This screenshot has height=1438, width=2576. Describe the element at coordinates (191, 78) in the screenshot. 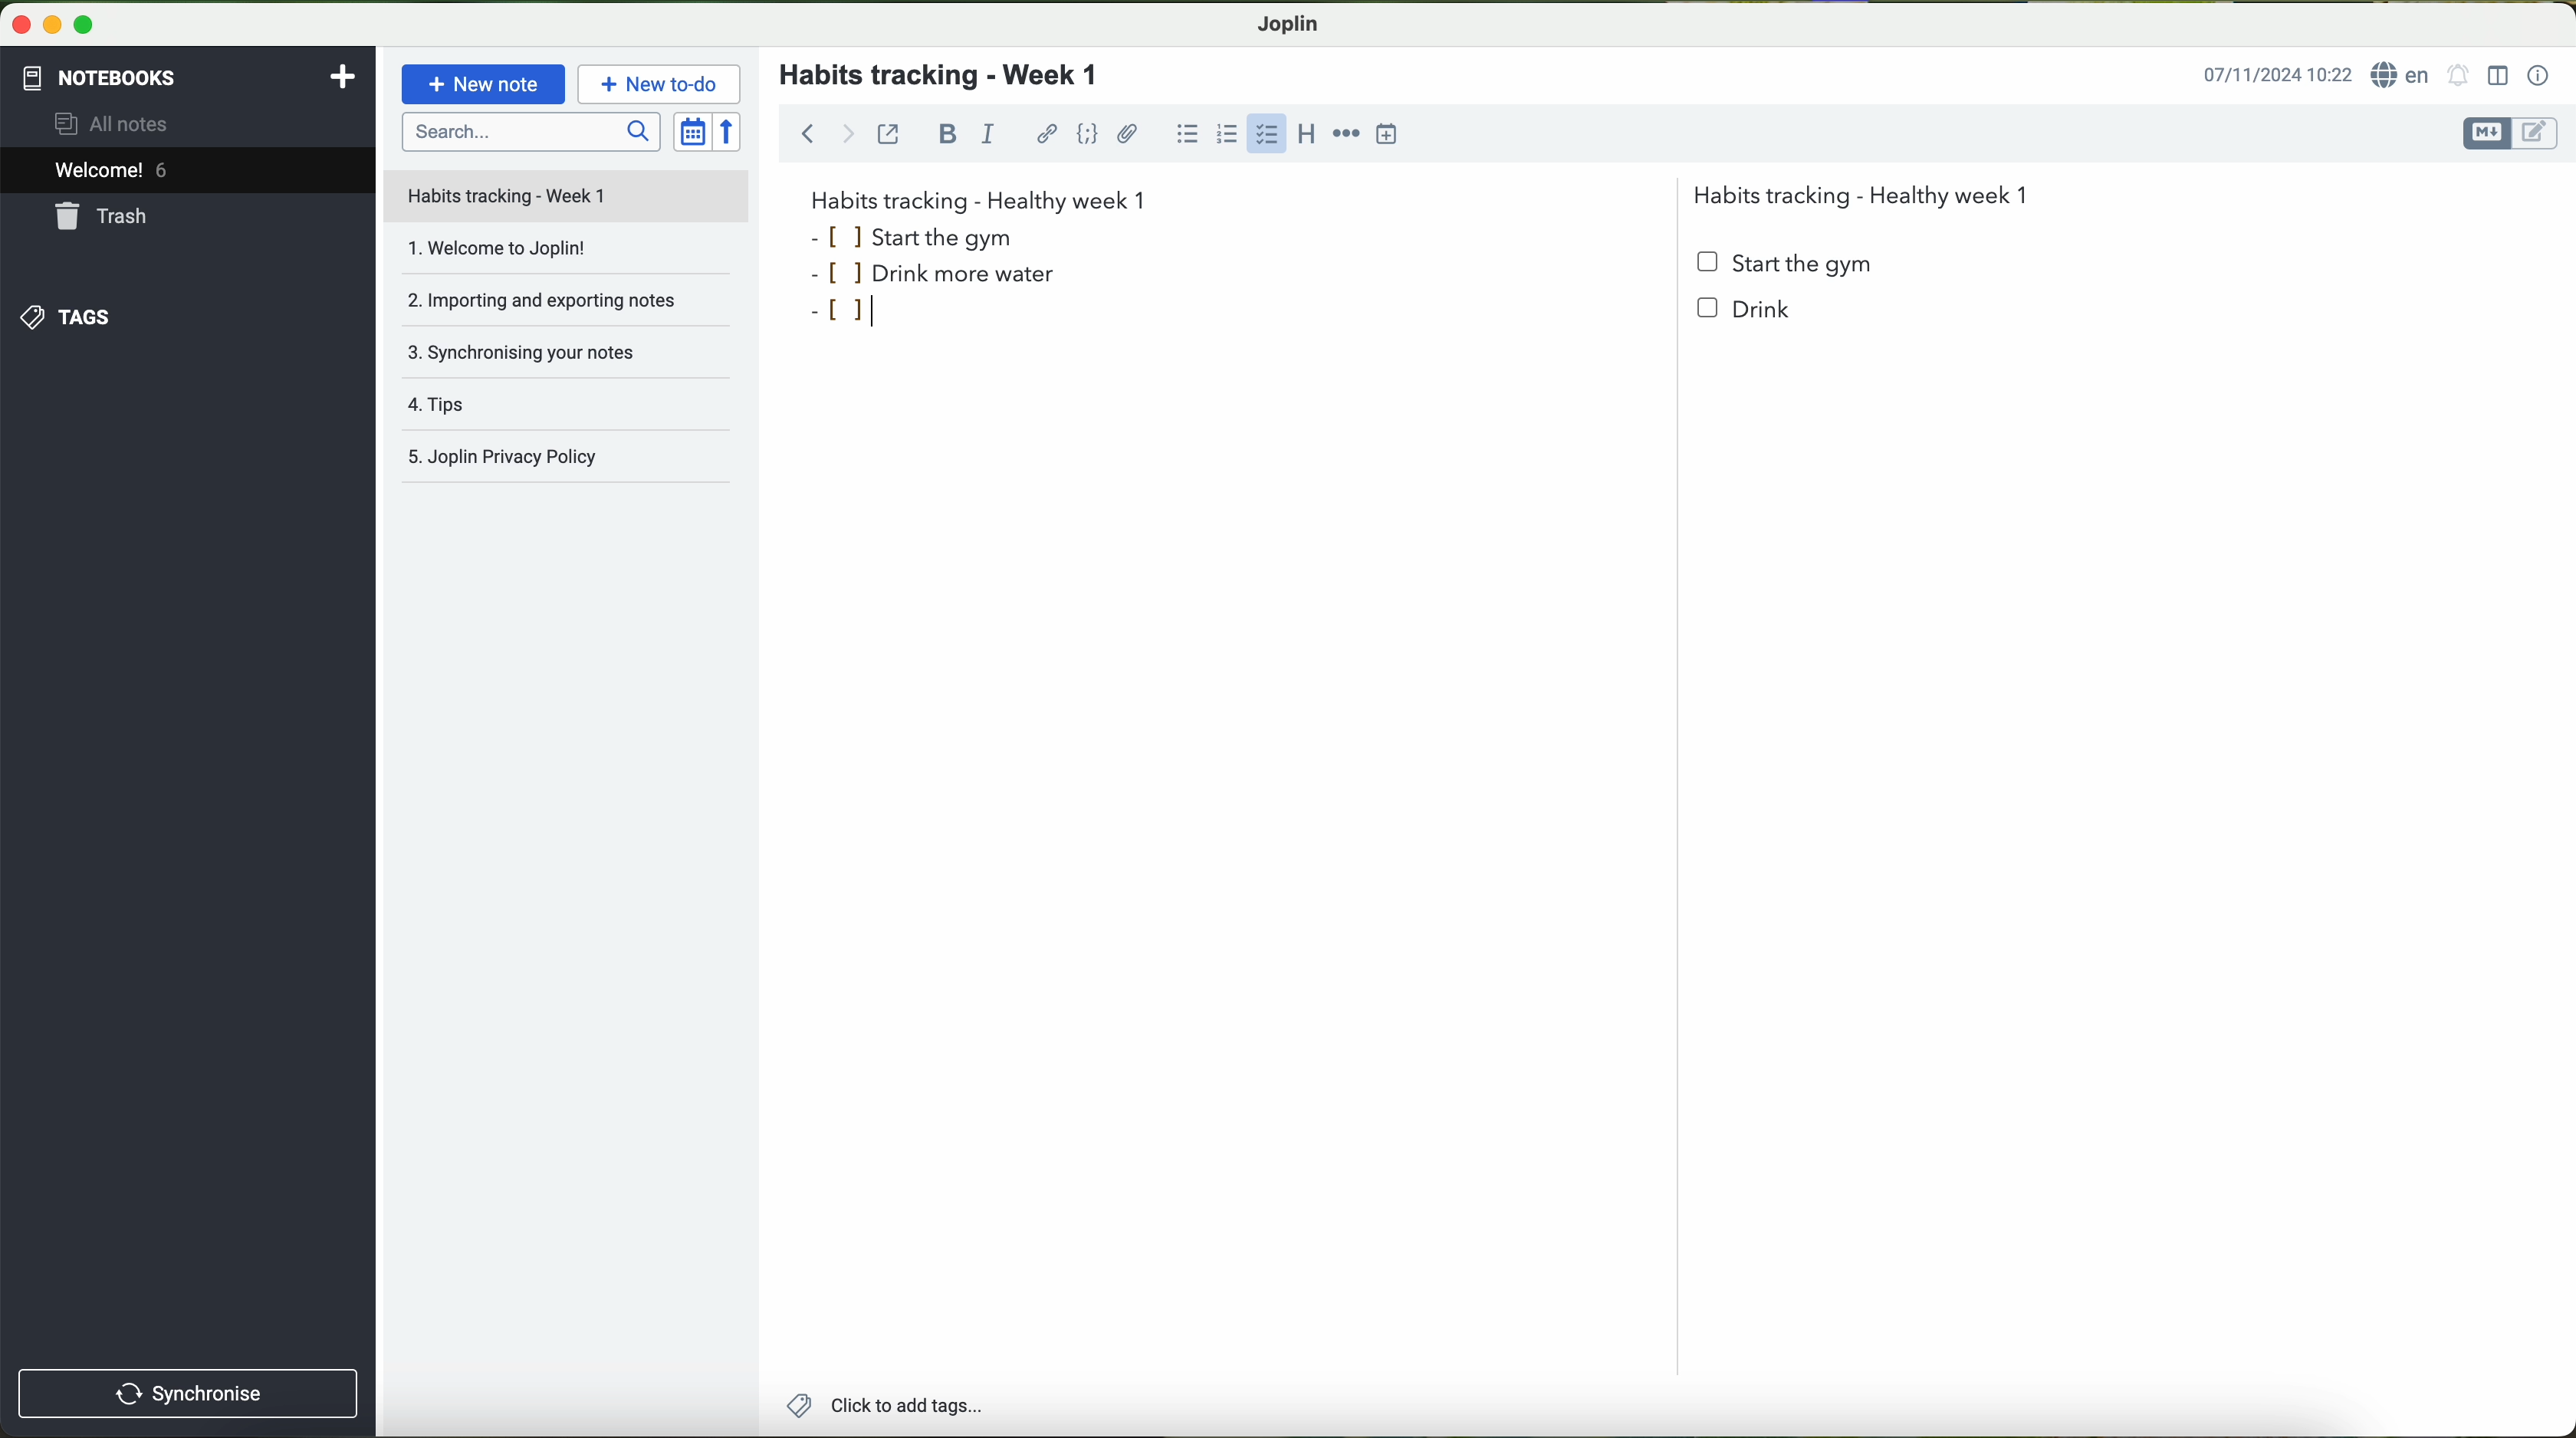

I see `notebooks tab` at that location.